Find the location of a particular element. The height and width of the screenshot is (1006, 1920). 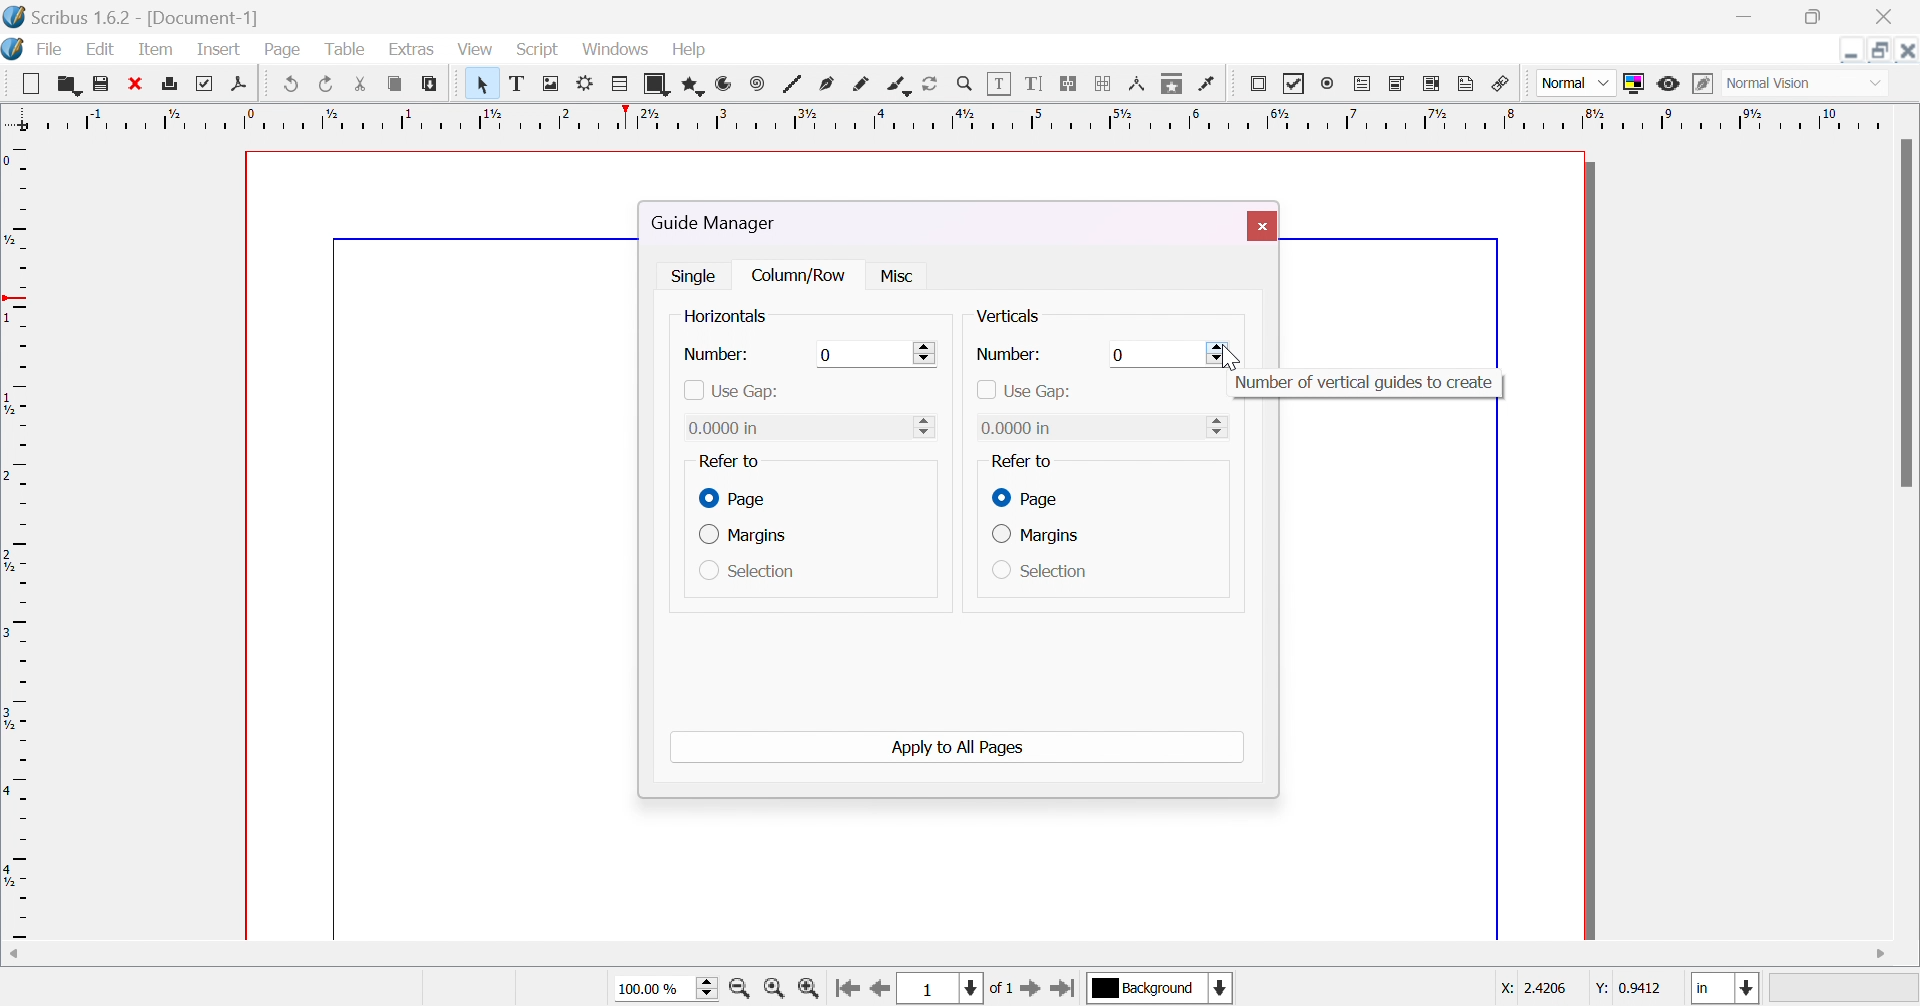

print is located at coordinates (175, 83).